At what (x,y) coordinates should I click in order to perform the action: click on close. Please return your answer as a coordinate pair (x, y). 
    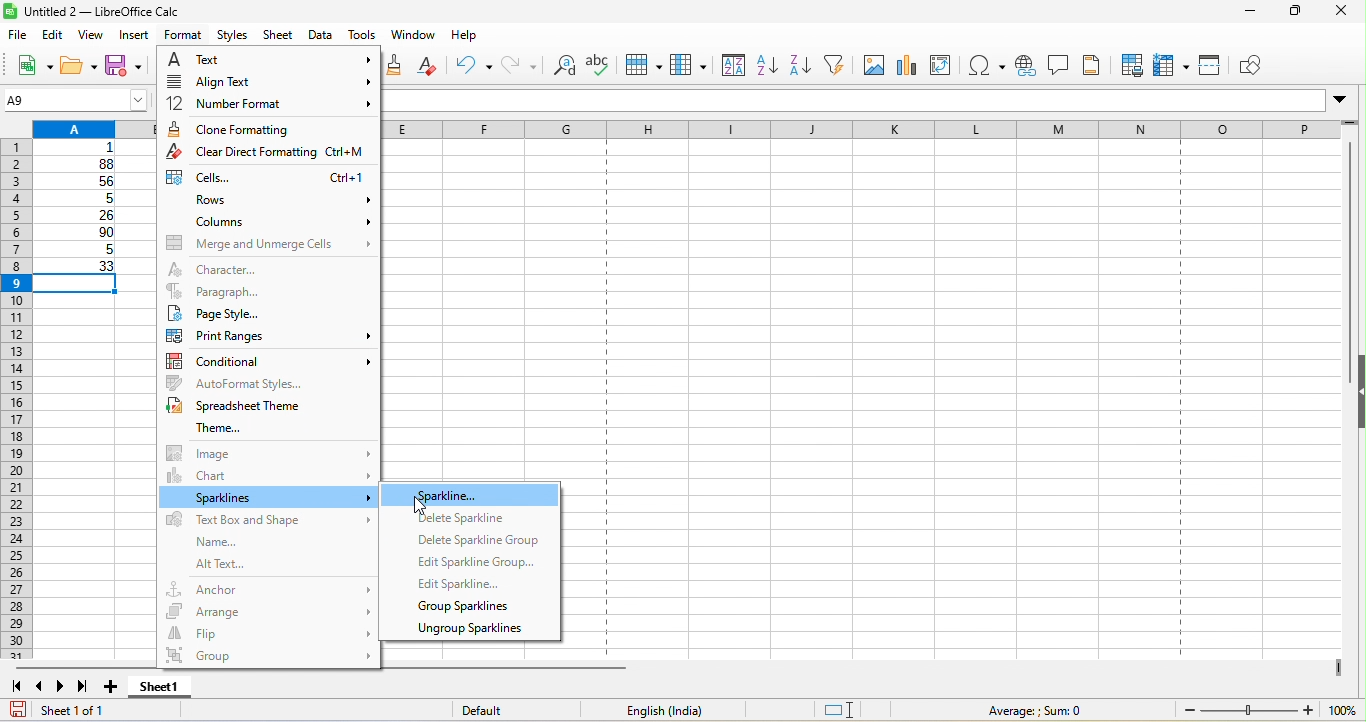
    Looking at the image, I should click on (1342, 13).